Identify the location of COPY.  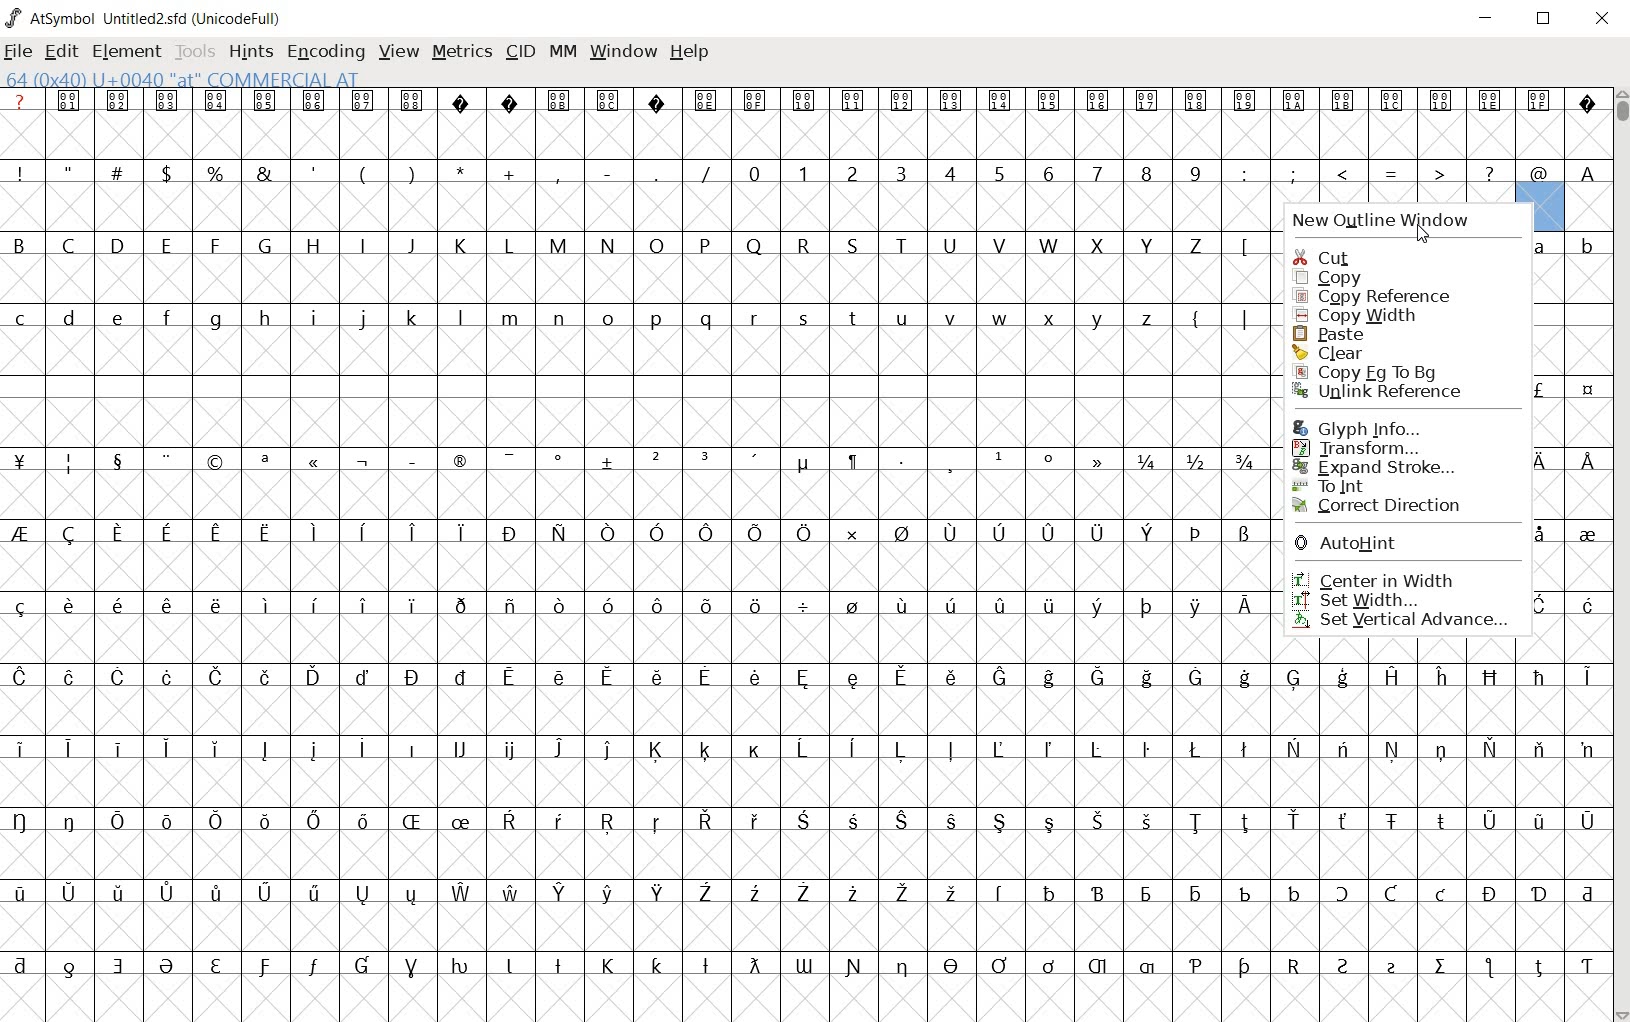
(1331, 279).